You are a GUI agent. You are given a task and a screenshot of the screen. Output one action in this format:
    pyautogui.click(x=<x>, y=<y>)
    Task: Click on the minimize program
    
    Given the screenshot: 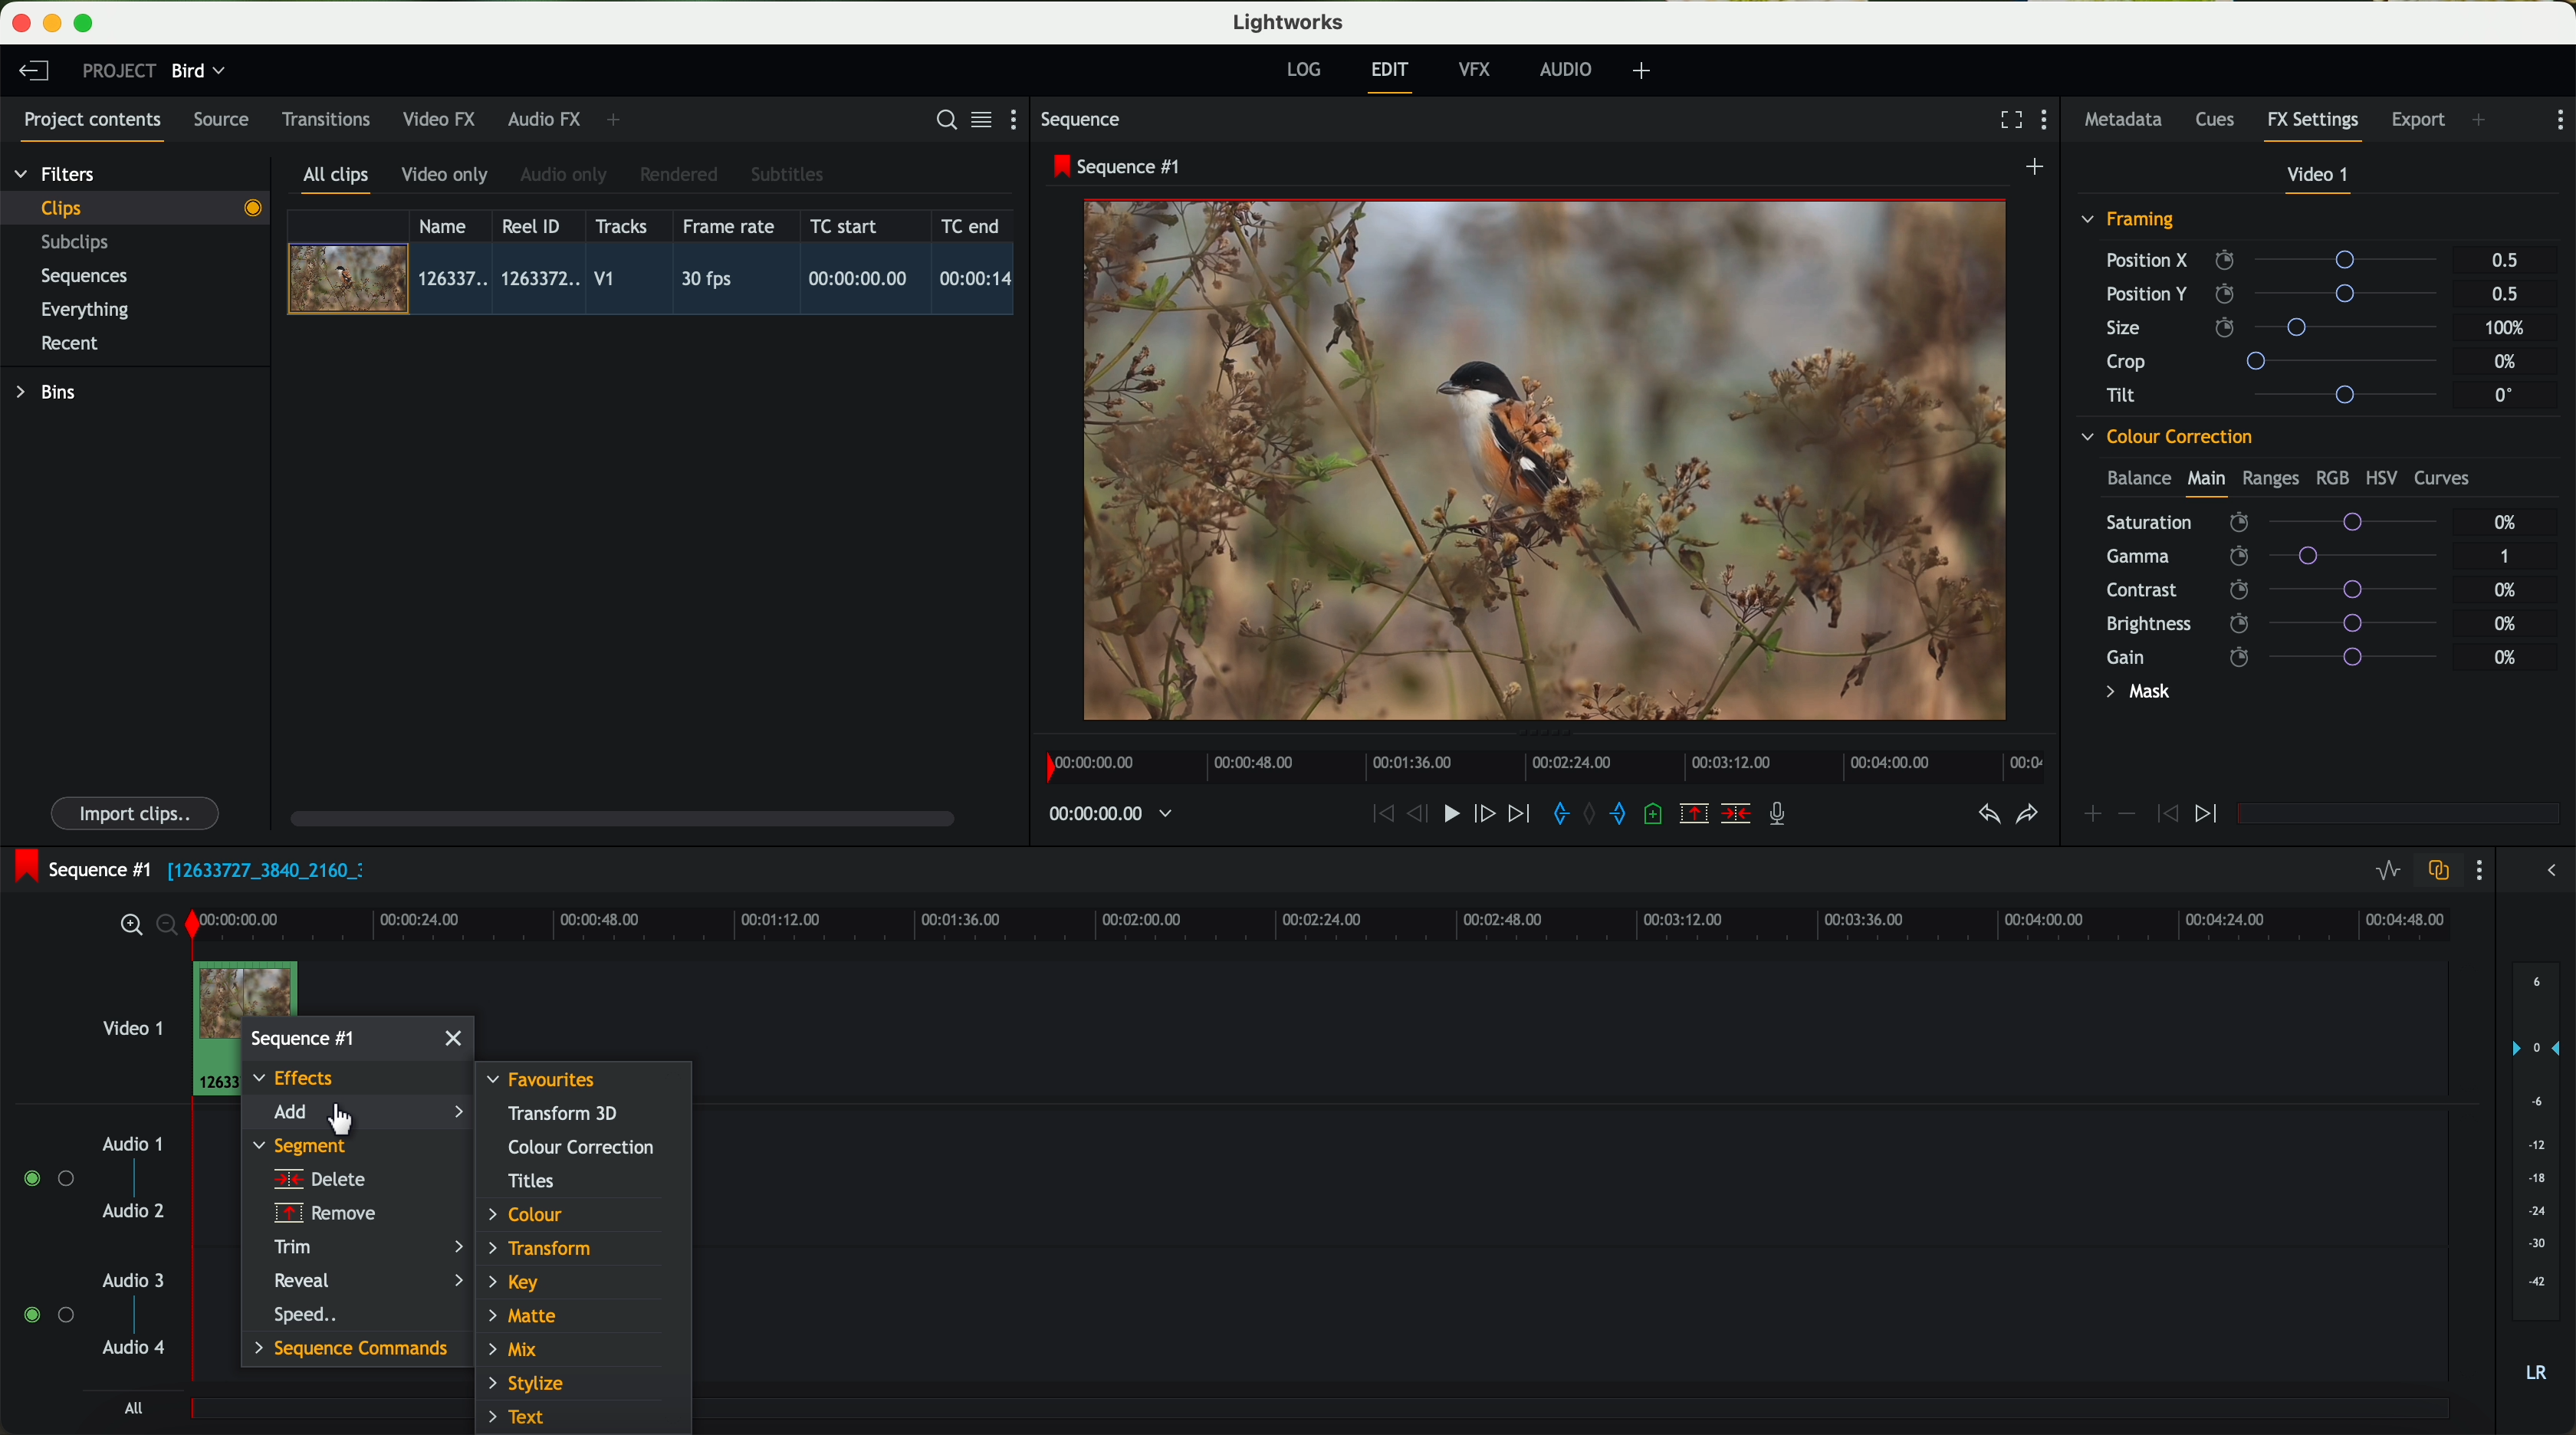 What is the action you would take?
    pyautogui.click(x=56, y=24)
    